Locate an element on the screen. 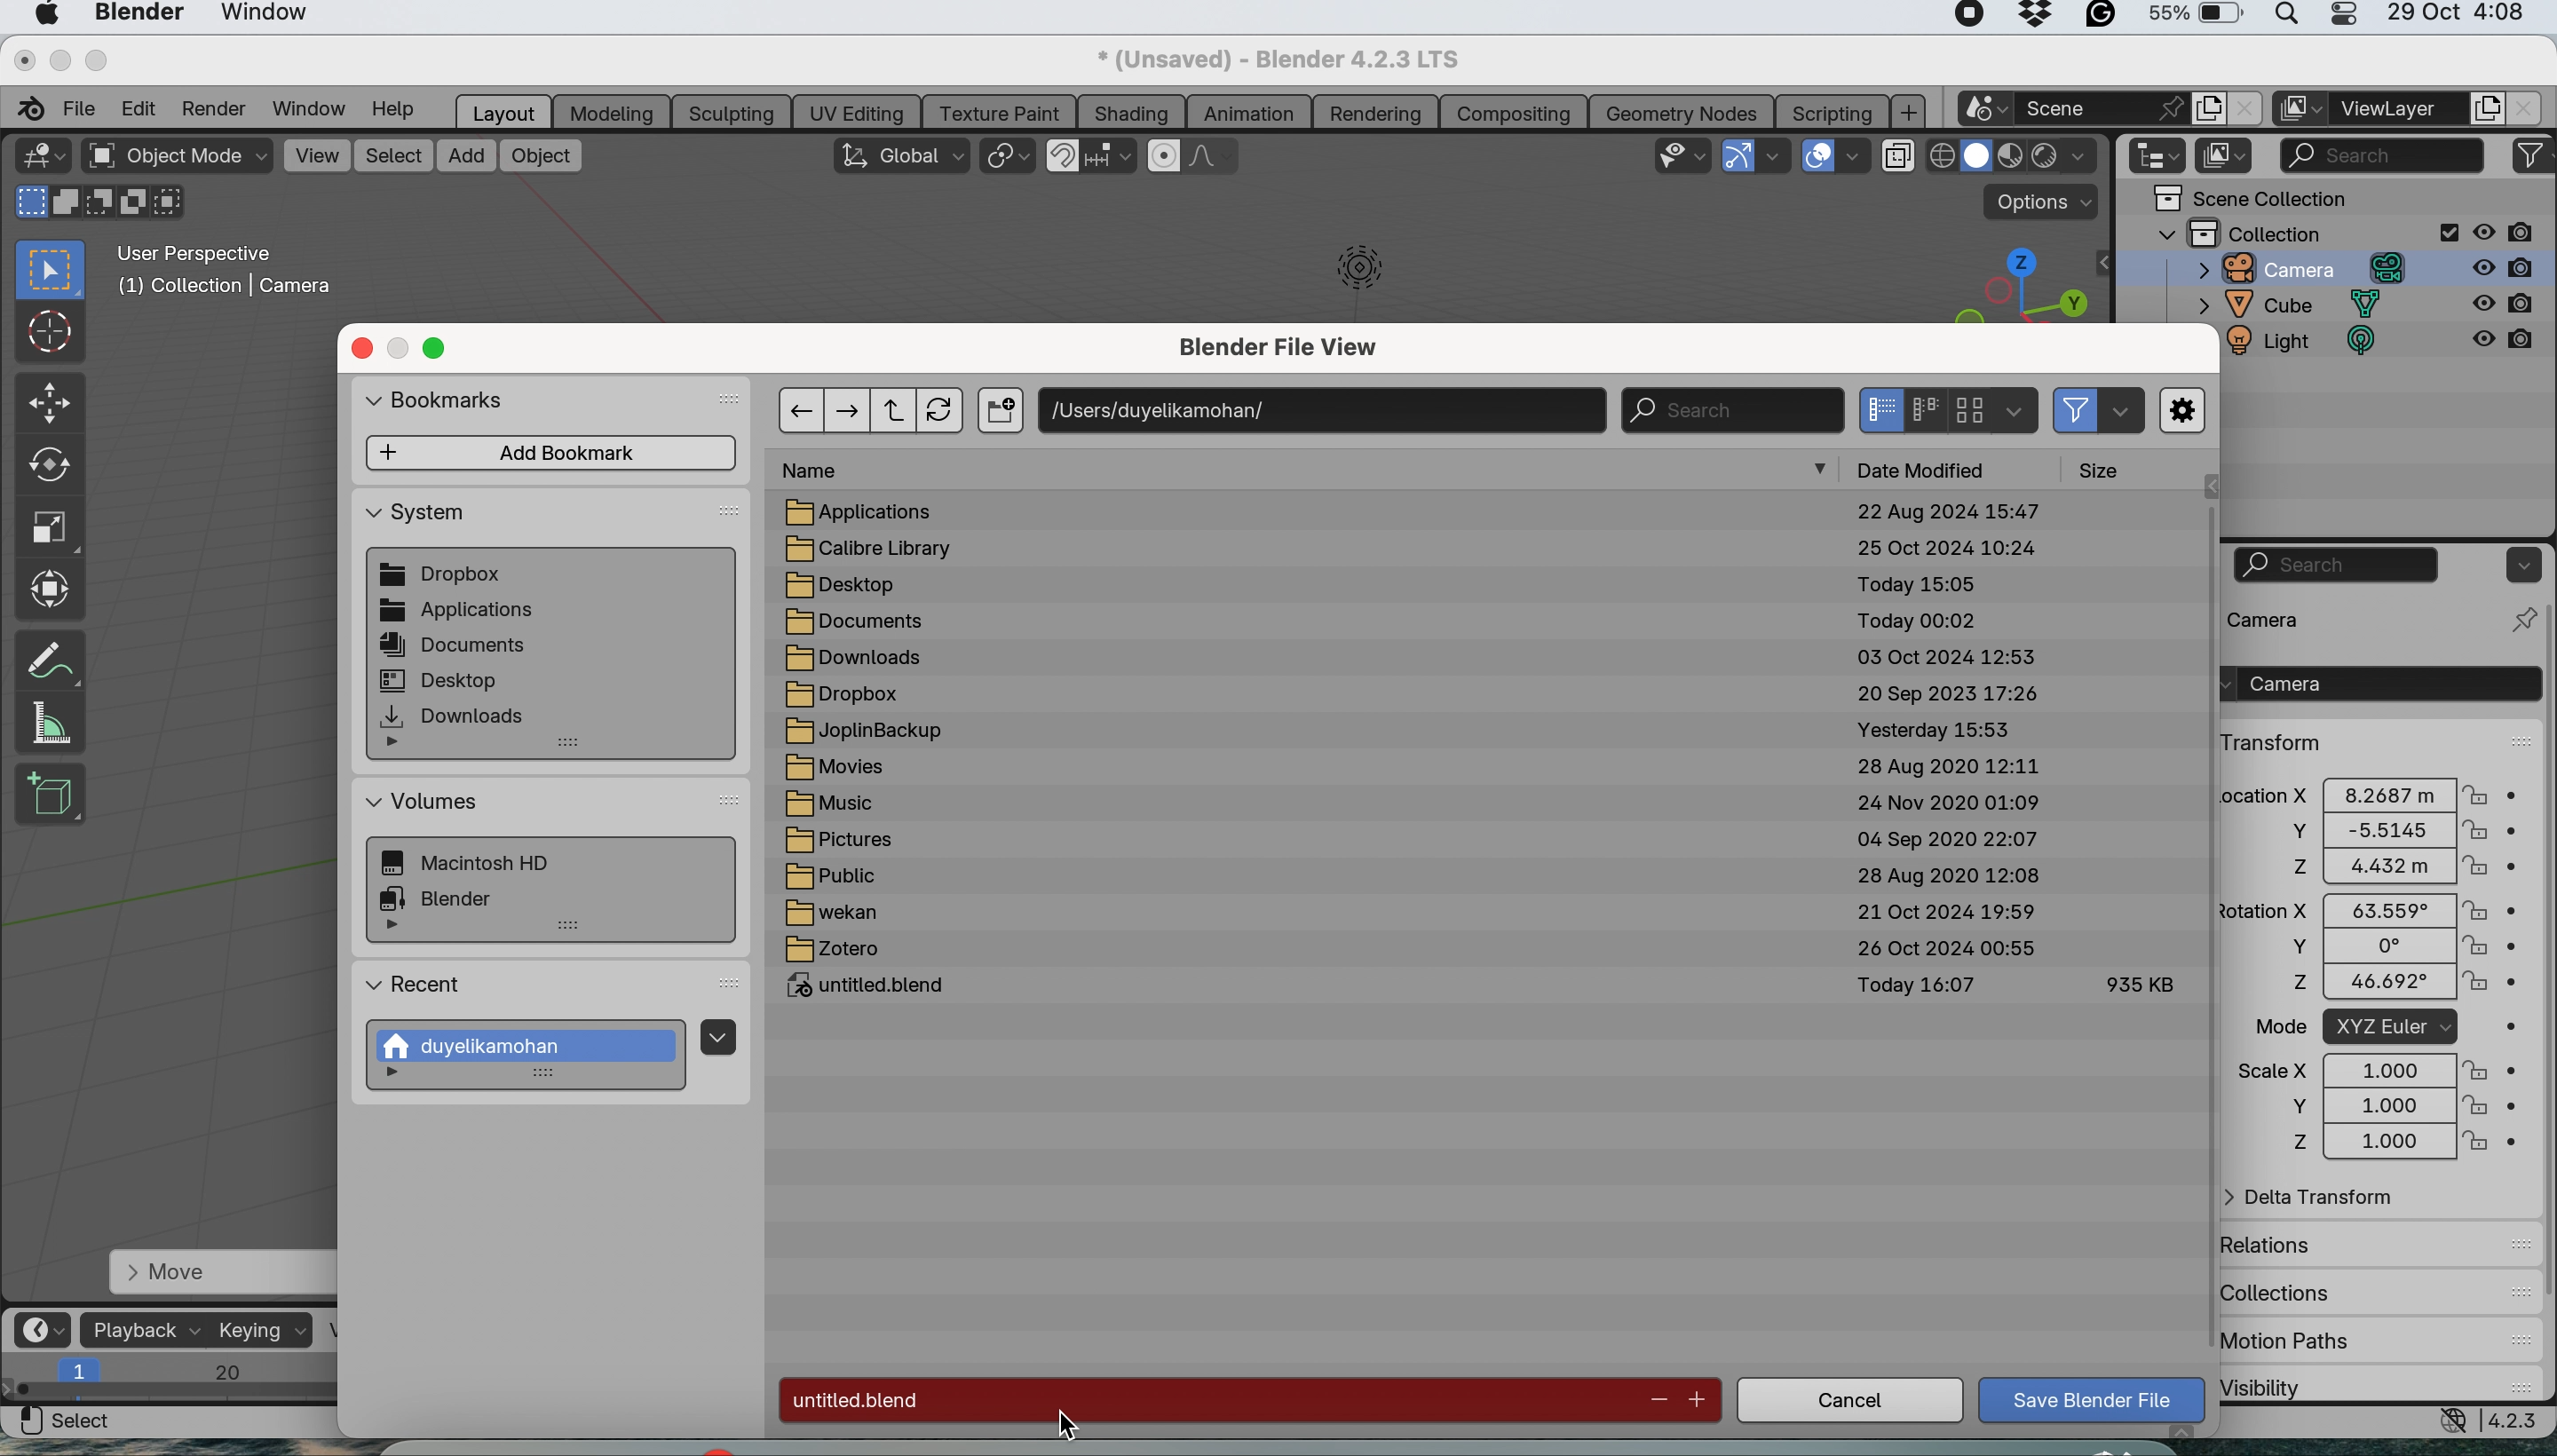 Image resolution: width=2557 pixels, height=1456 pixels. camera is located at coordinates (2301, 618).